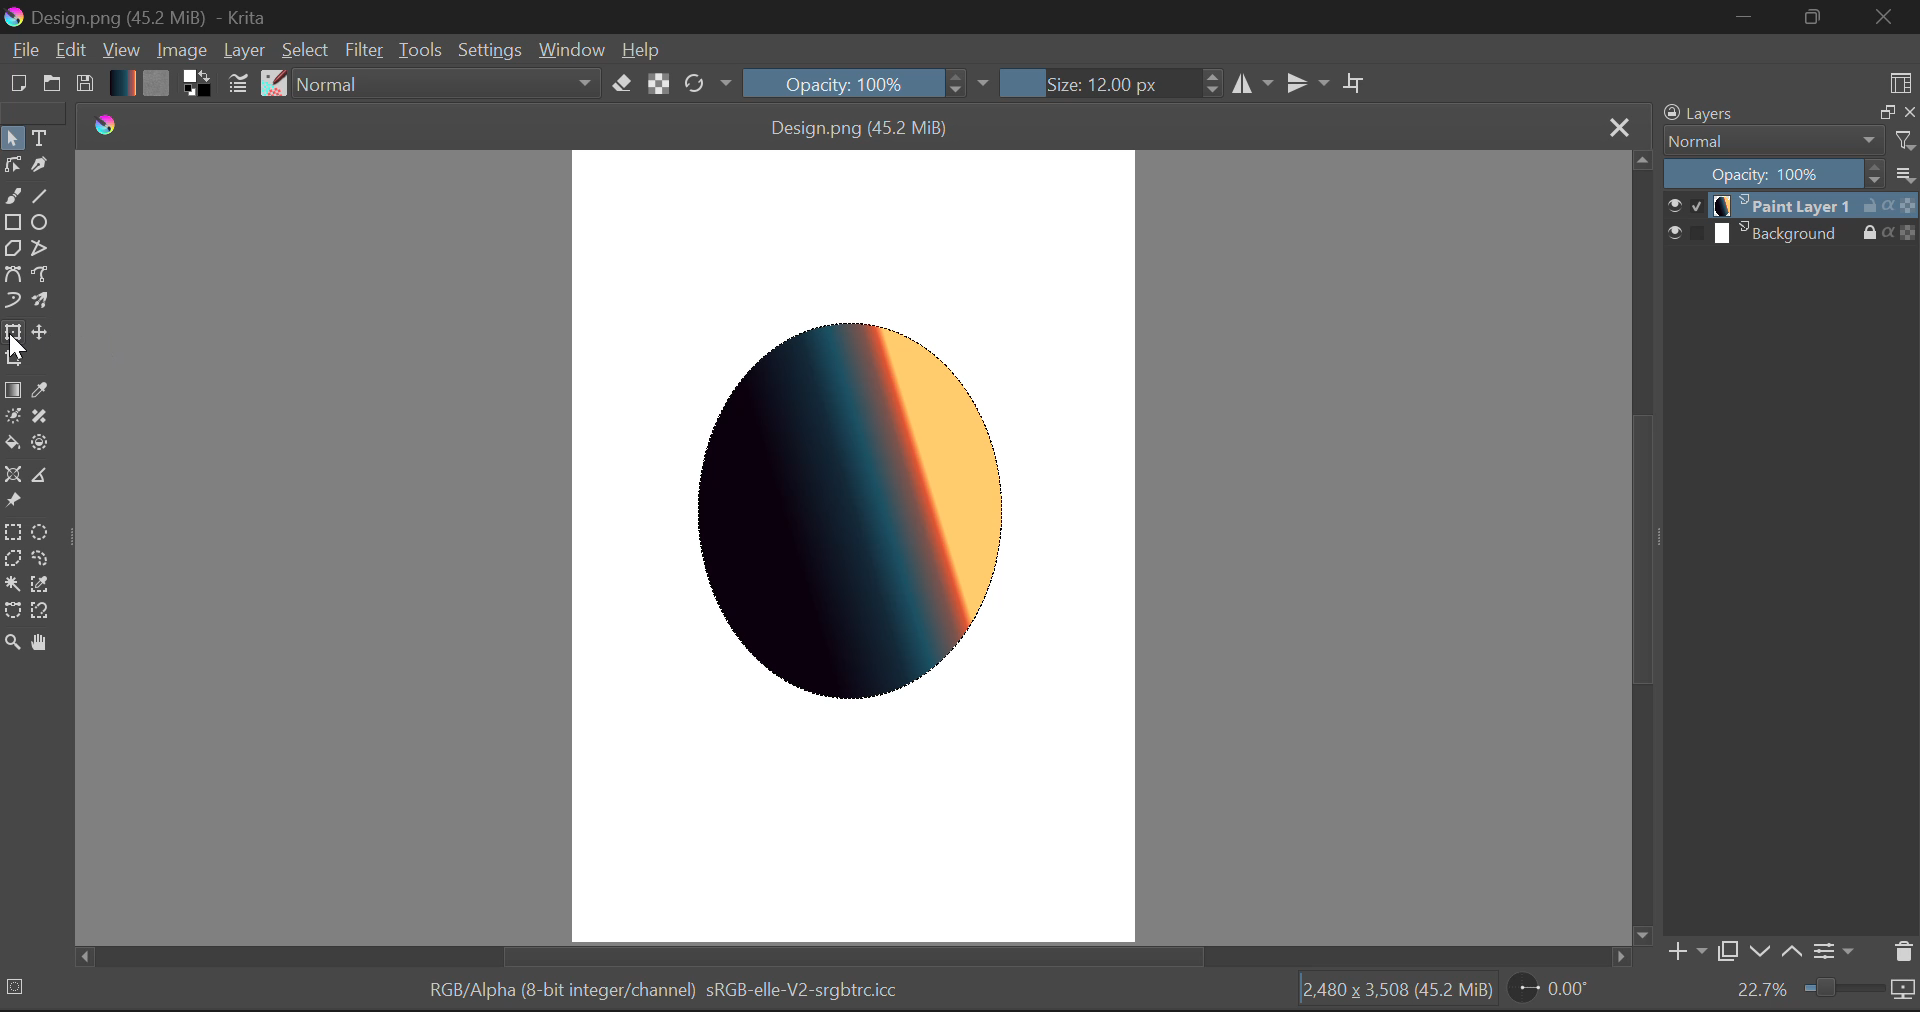 The height and width of the screenshot is (1012, 1920). What do you see at coordinates (240, 85) in the screenshot?
I see `Brush Settings` at bounding box center [240, 85].